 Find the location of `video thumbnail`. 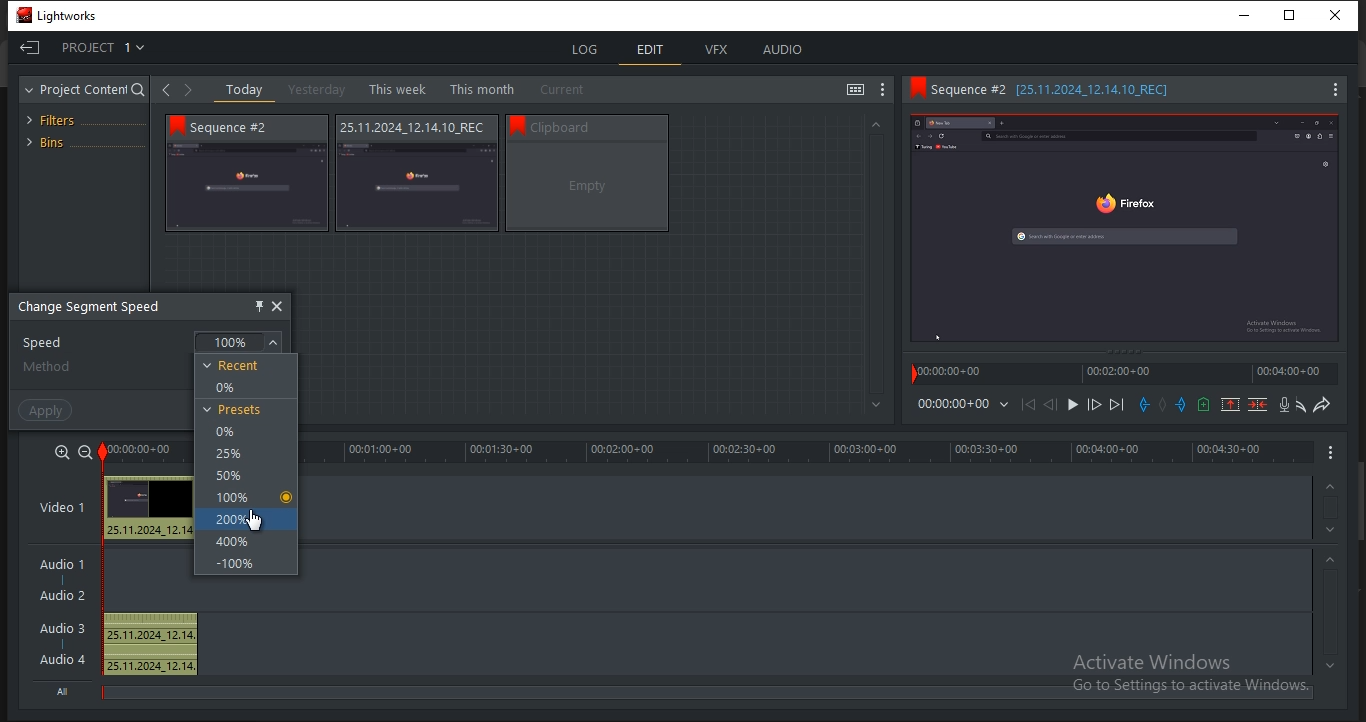

video thumbnail is located at coordinates (249, 186).